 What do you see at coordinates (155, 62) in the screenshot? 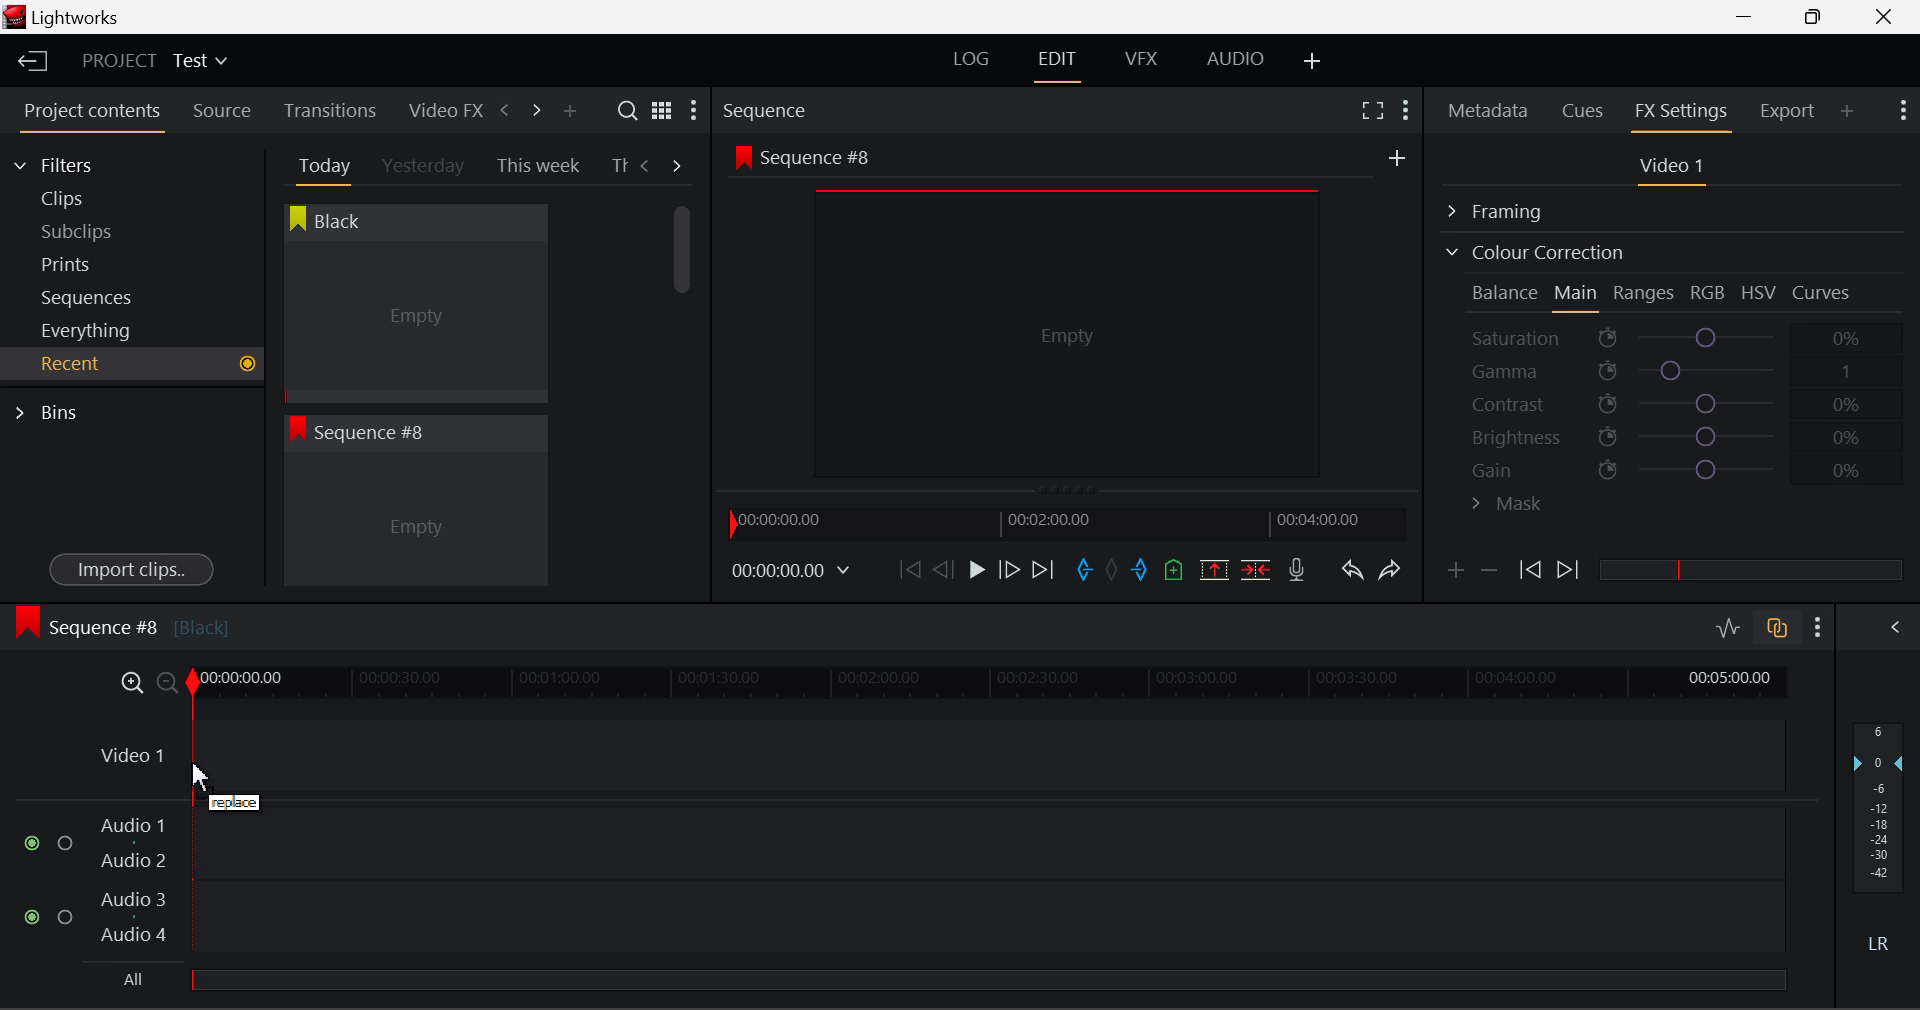
I see `Project Title` at bounding box center [155, 62].